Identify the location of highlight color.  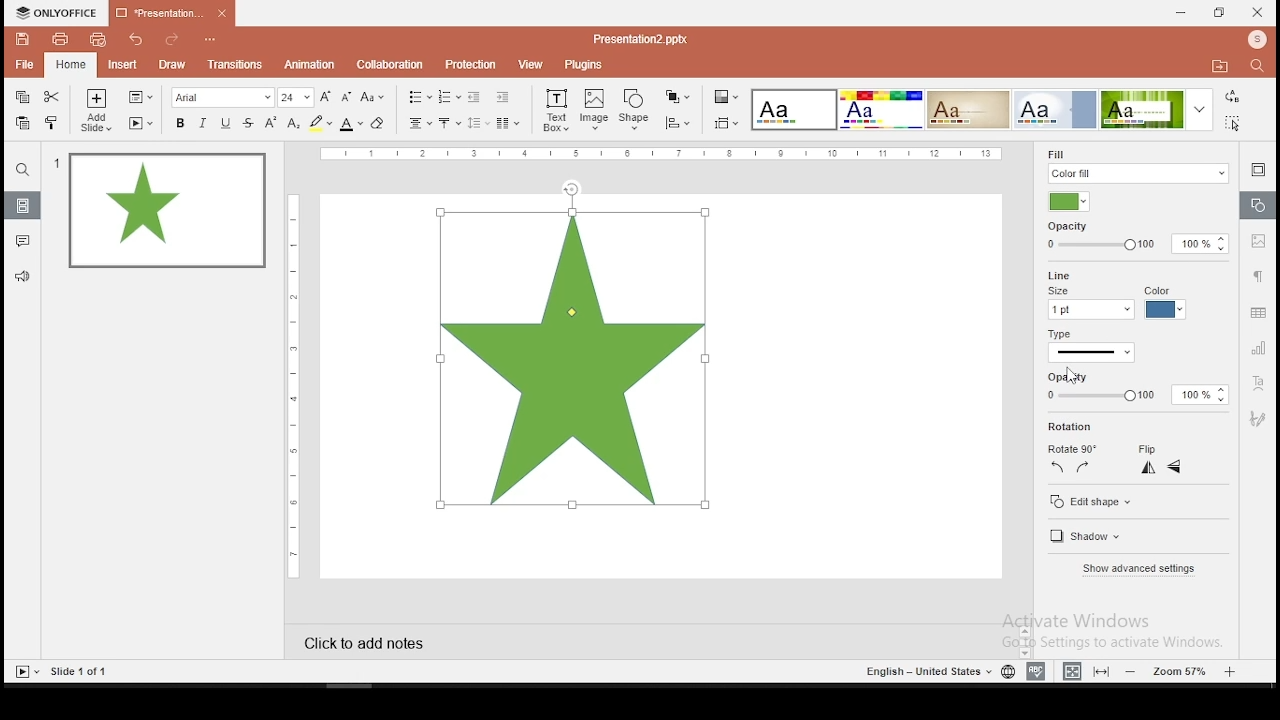
(320, 124).